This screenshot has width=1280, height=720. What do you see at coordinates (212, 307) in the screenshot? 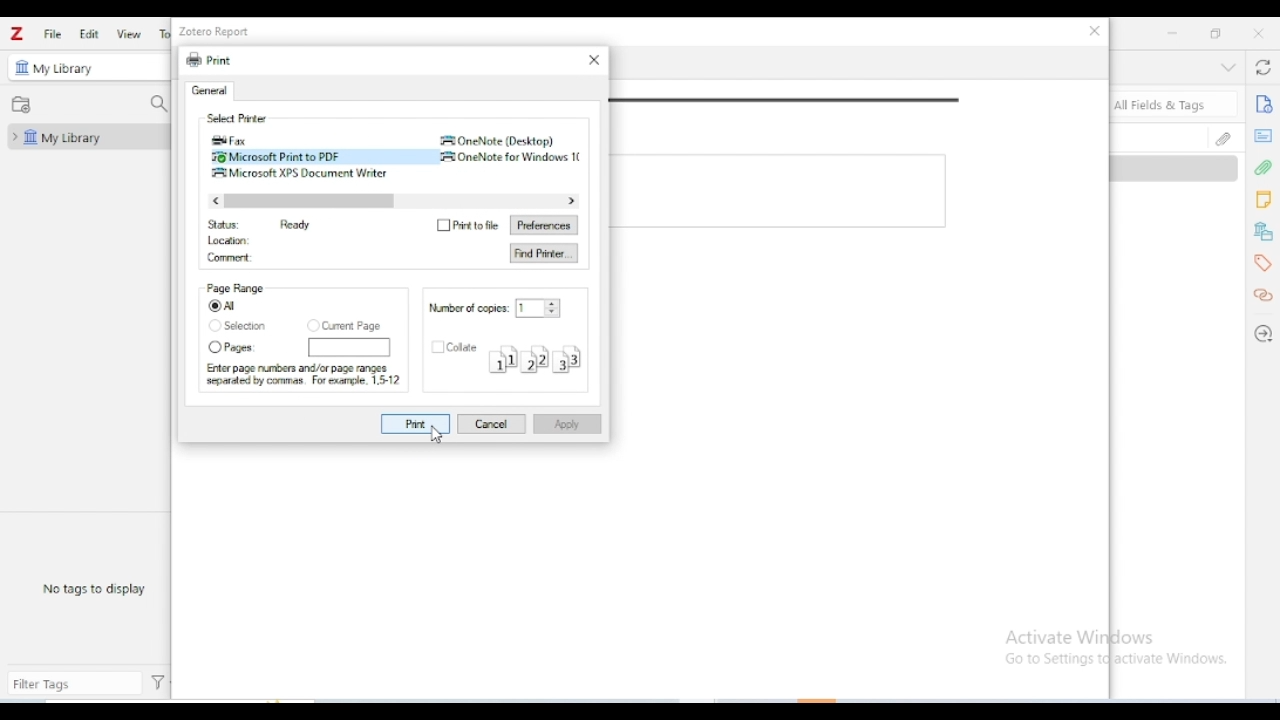
I see `Checked box` at bounding box center [212, 307].